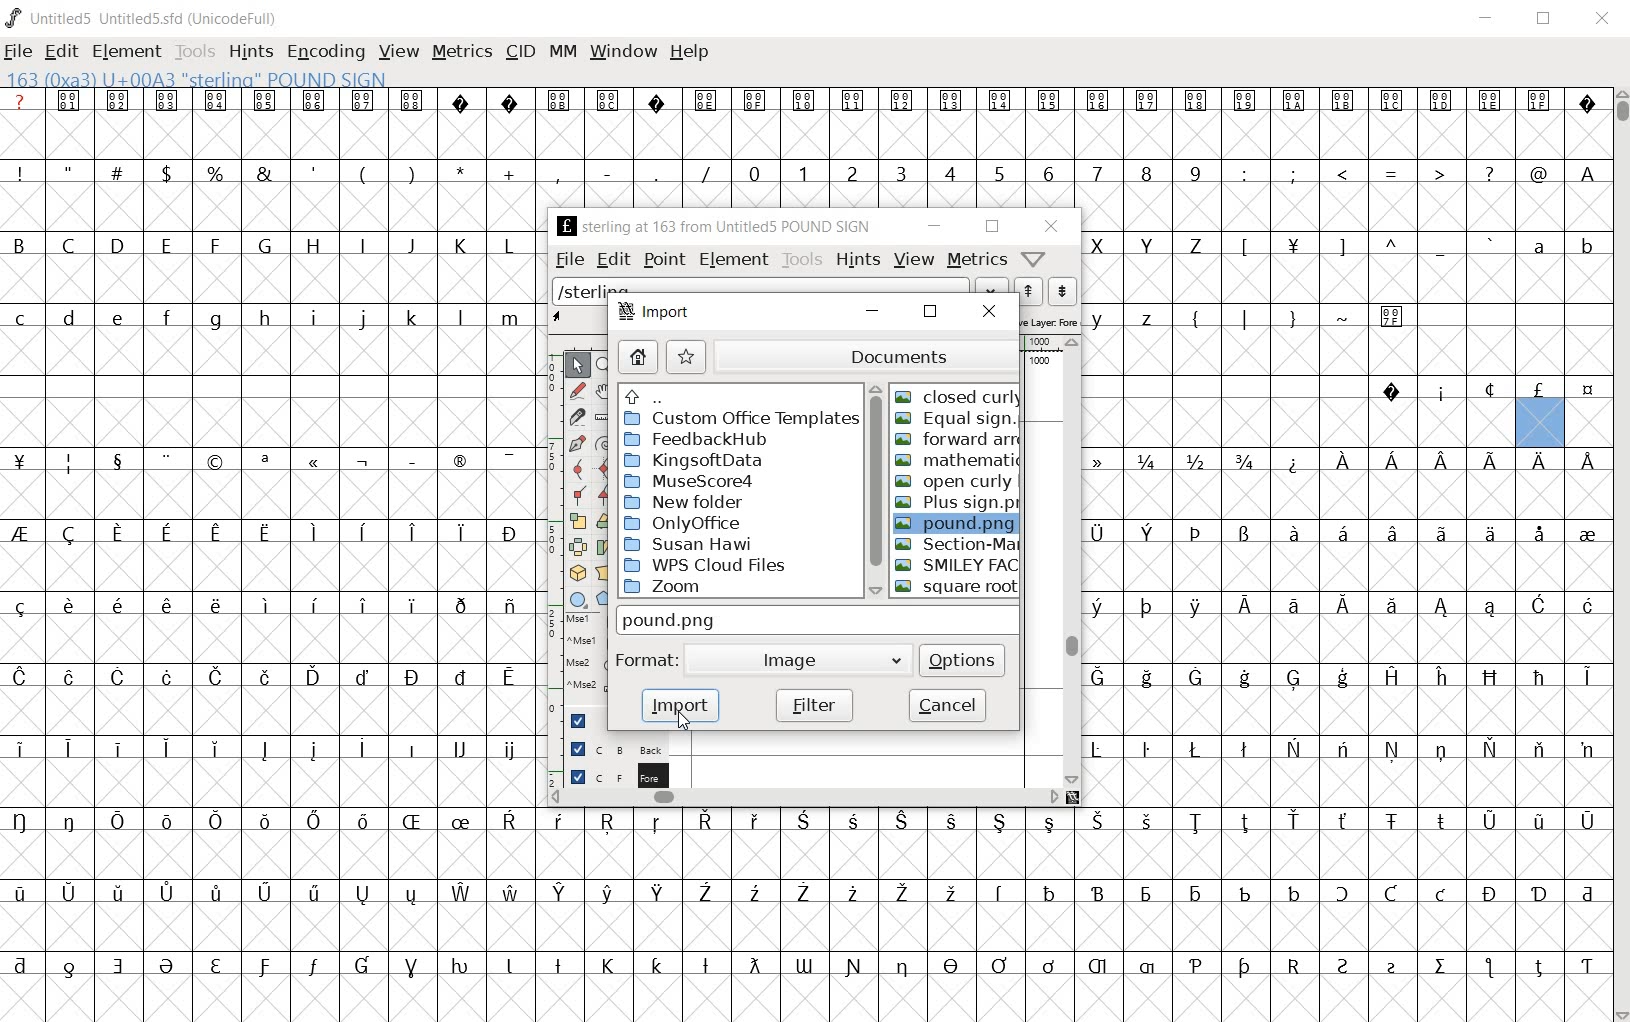 The width and height of the screenshot is (1630, 1022). I want to click on Symbol, so click(1196, 749).